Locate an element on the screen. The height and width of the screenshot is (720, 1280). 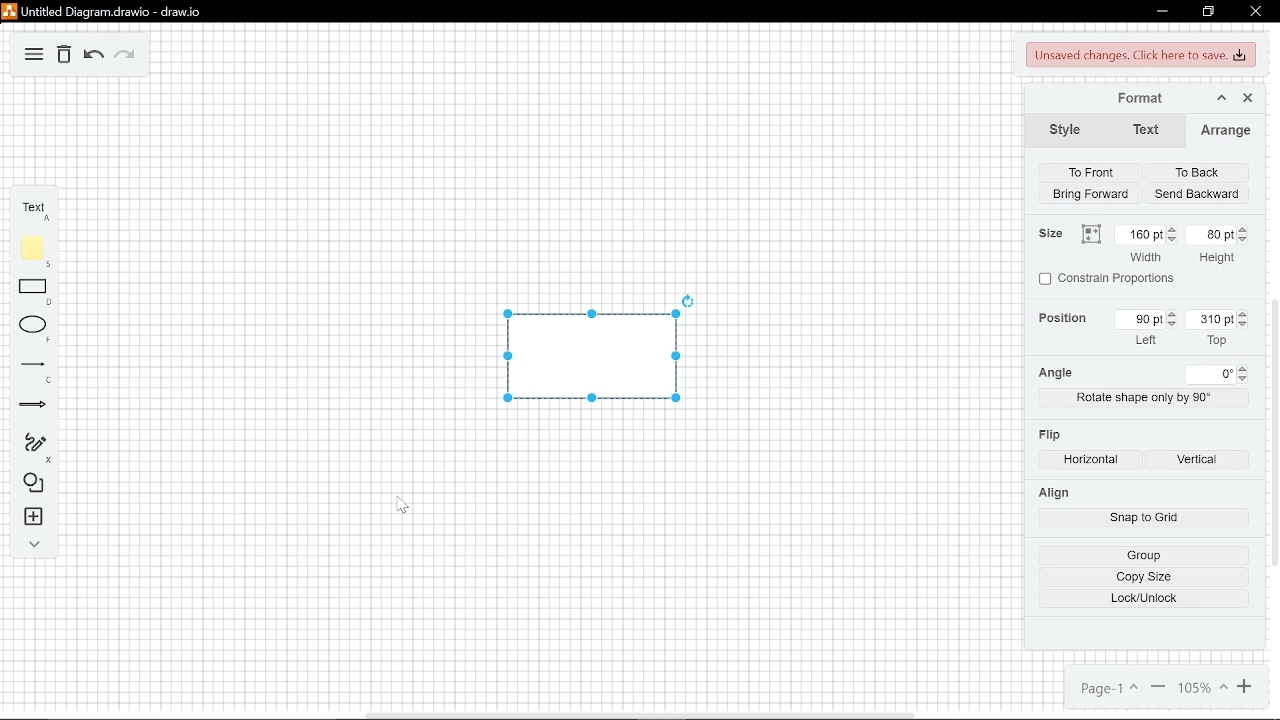
position is located at coordinates (1060, 320).